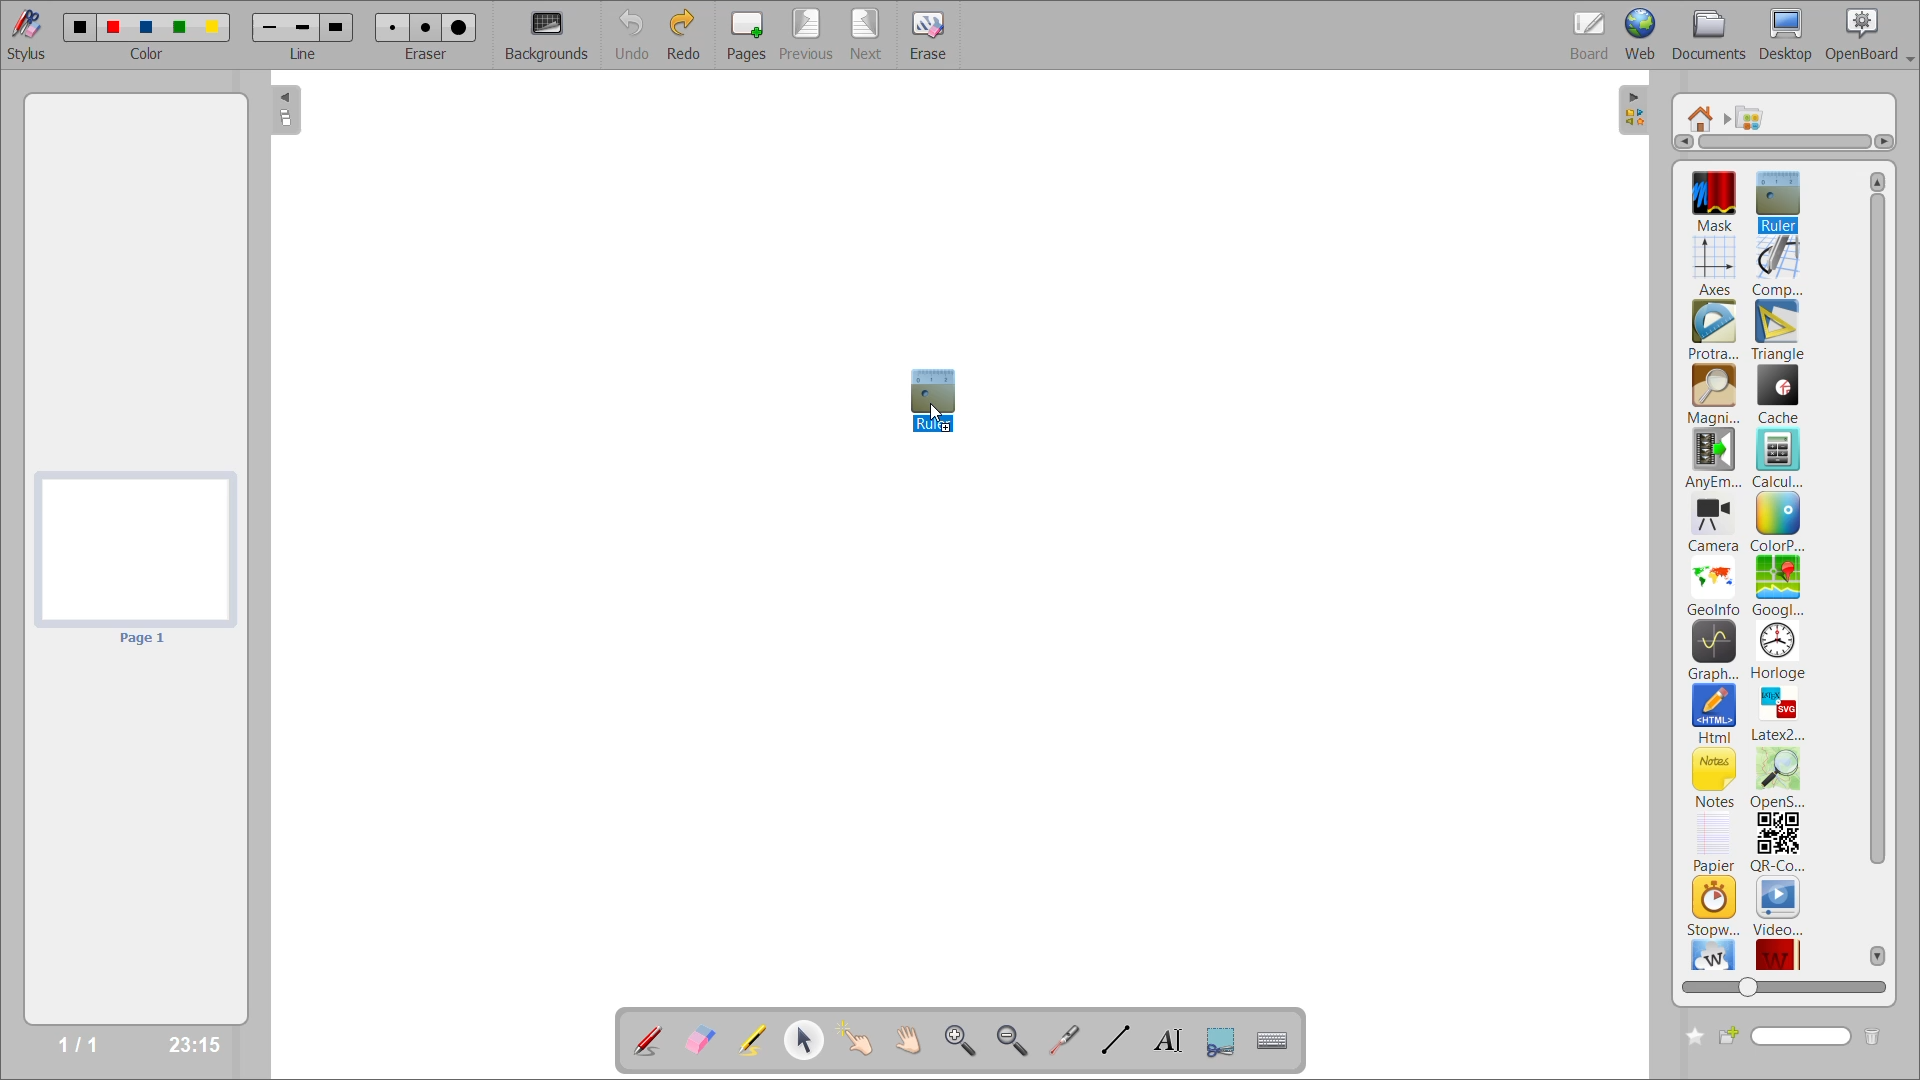 This screenshot has height=1080, width=1920. Describe the element at coordinates (1643, 33) in the screenshot. I see `web` at that location.